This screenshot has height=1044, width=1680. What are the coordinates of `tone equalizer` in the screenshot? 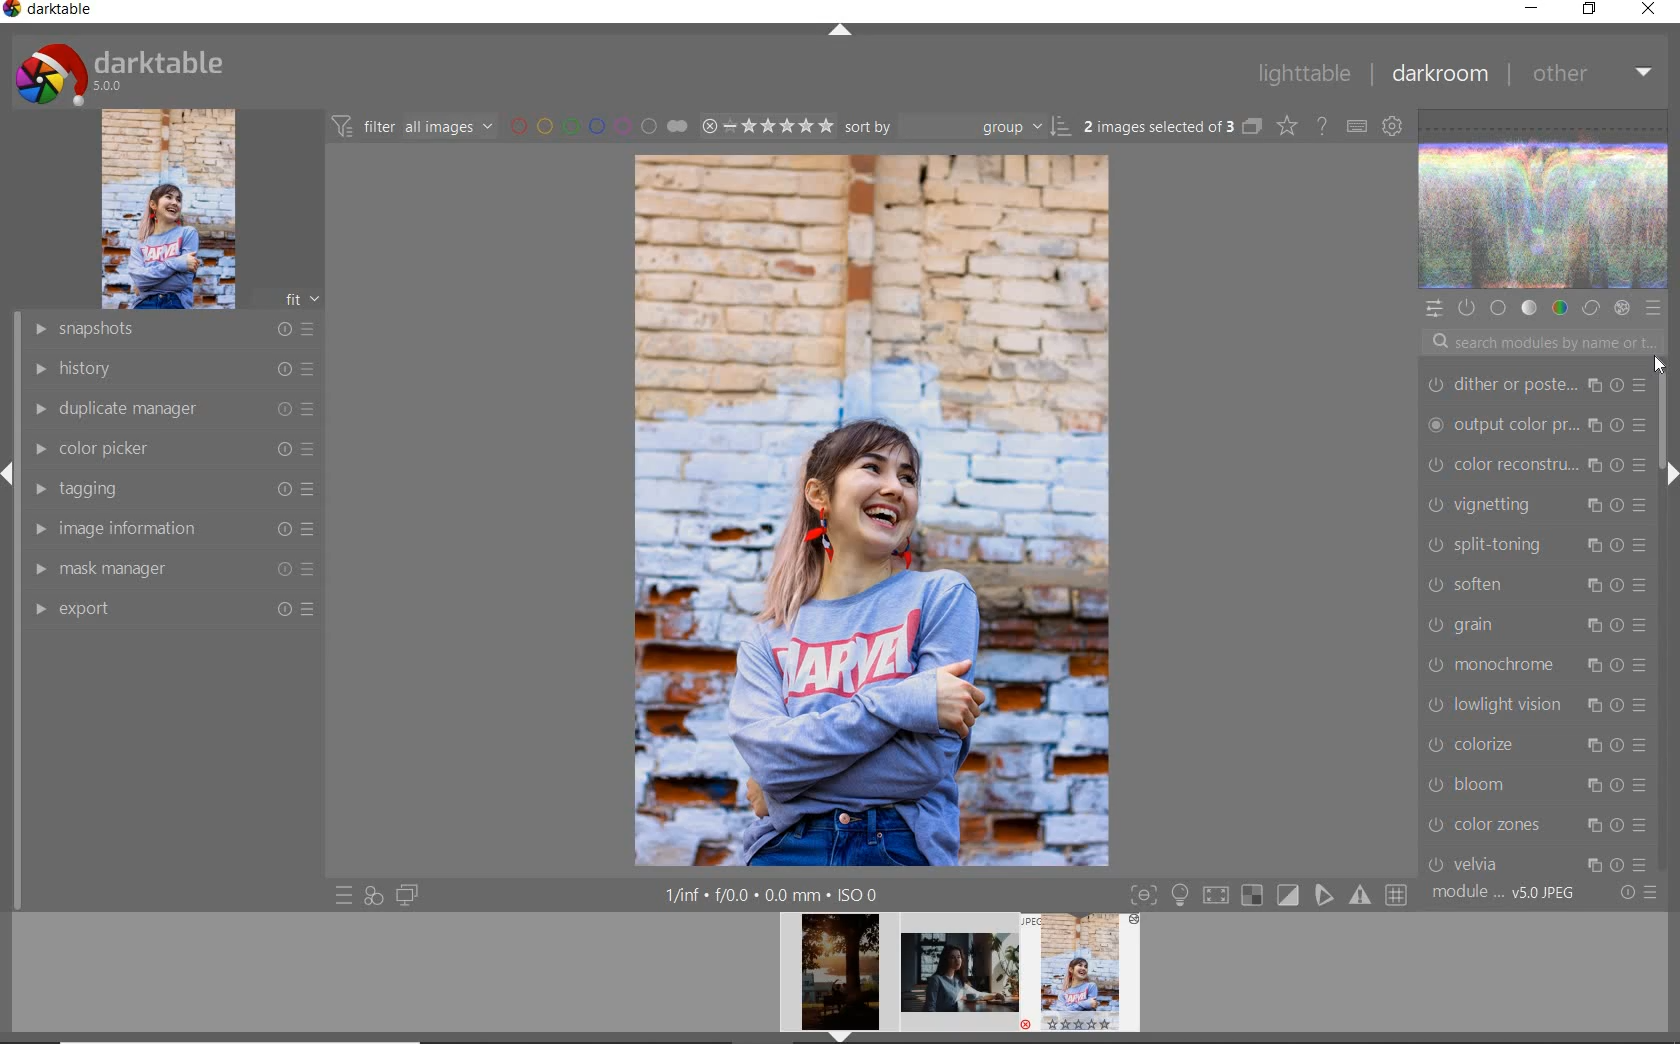 It's located at (1535, 463).